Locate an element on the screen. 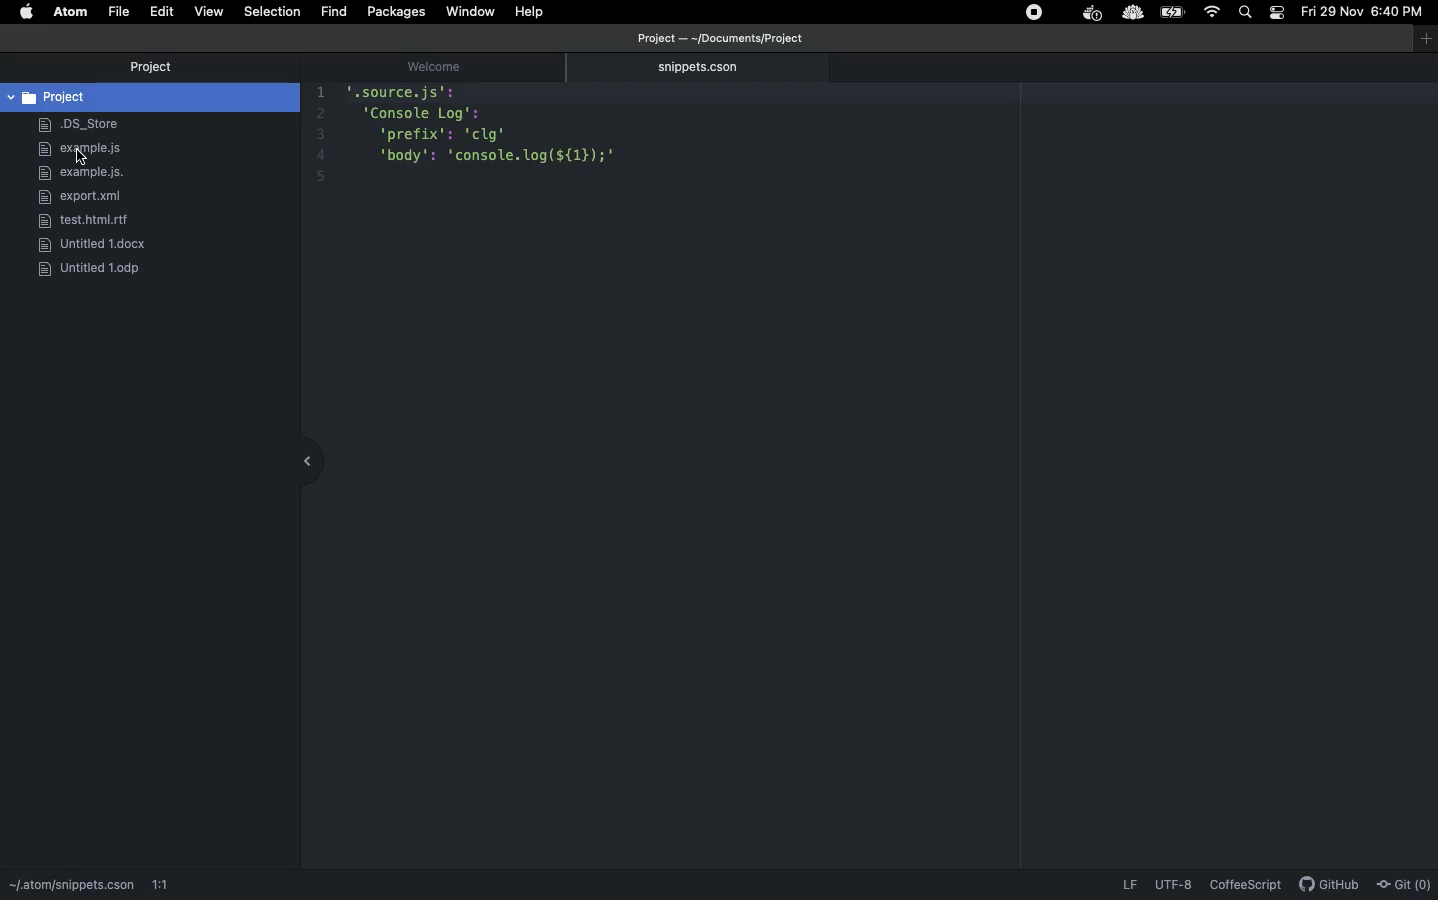 This screenshot has width=1438, height=900. Help is located at coordinates (530, 11).